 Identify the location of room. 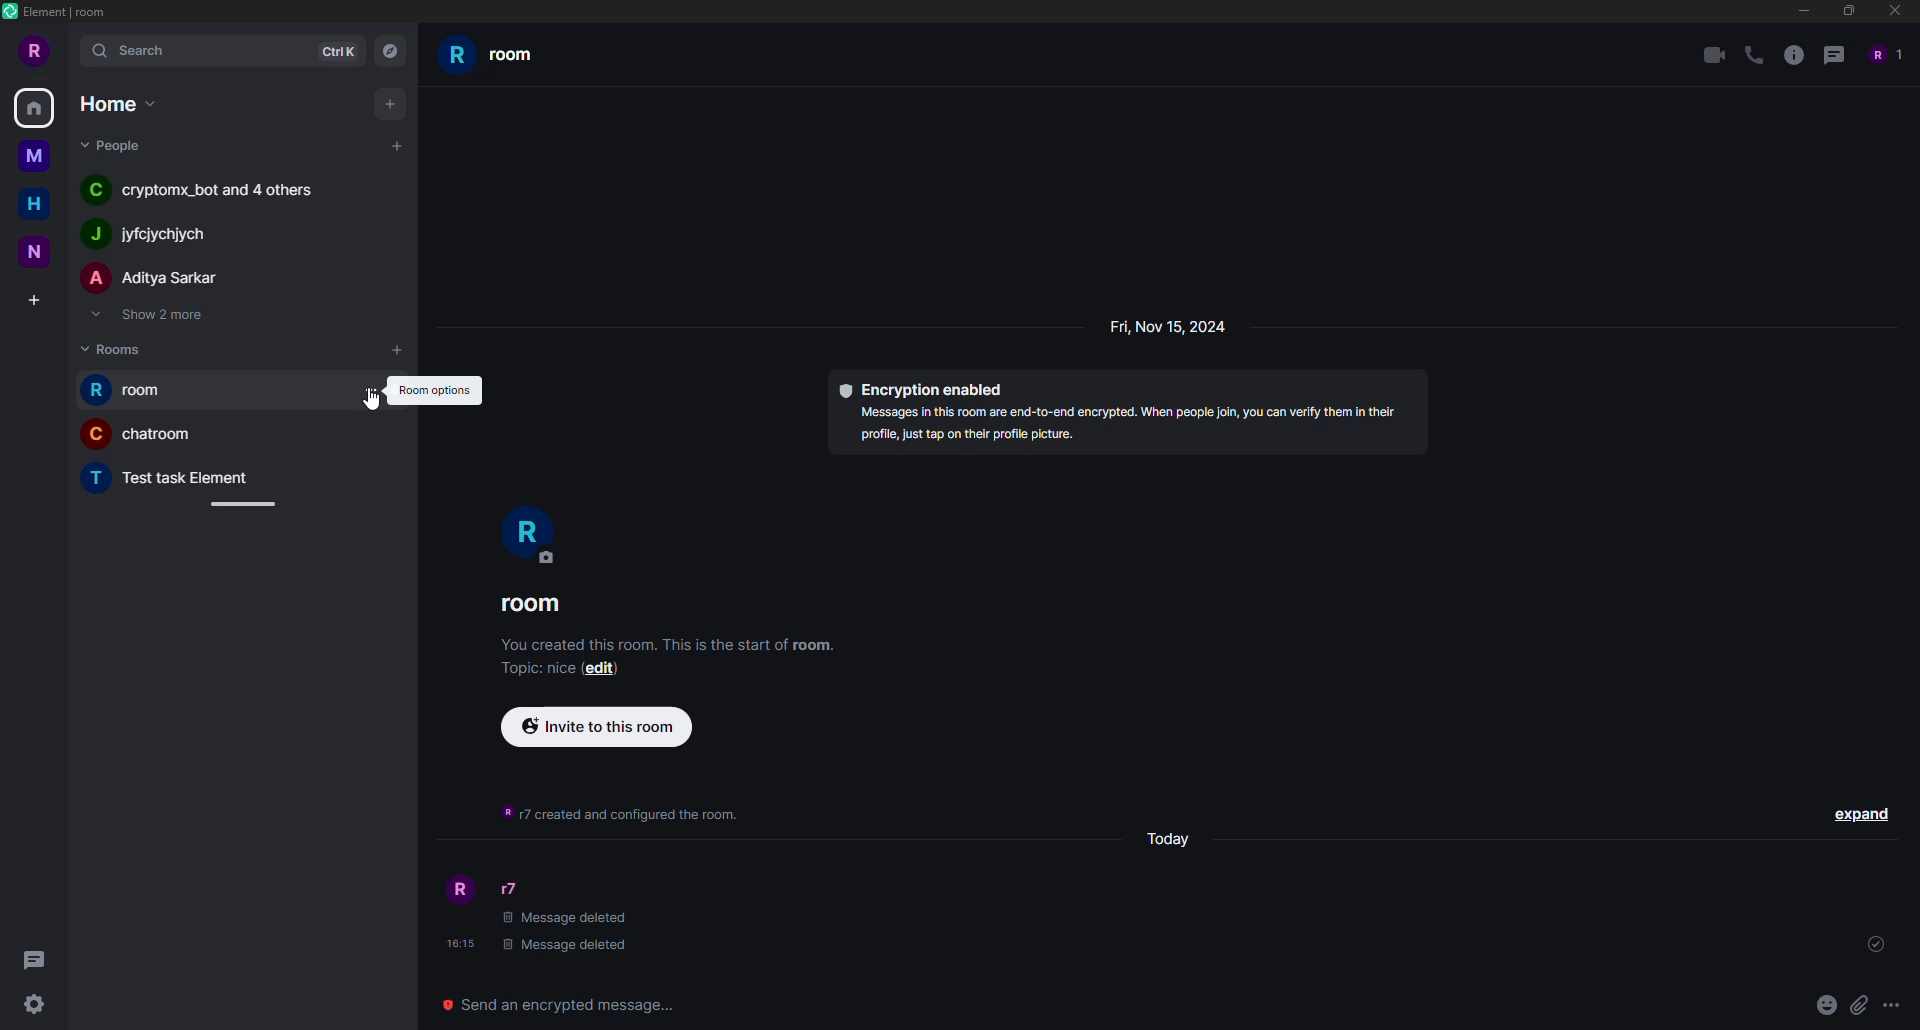
(532, 603).